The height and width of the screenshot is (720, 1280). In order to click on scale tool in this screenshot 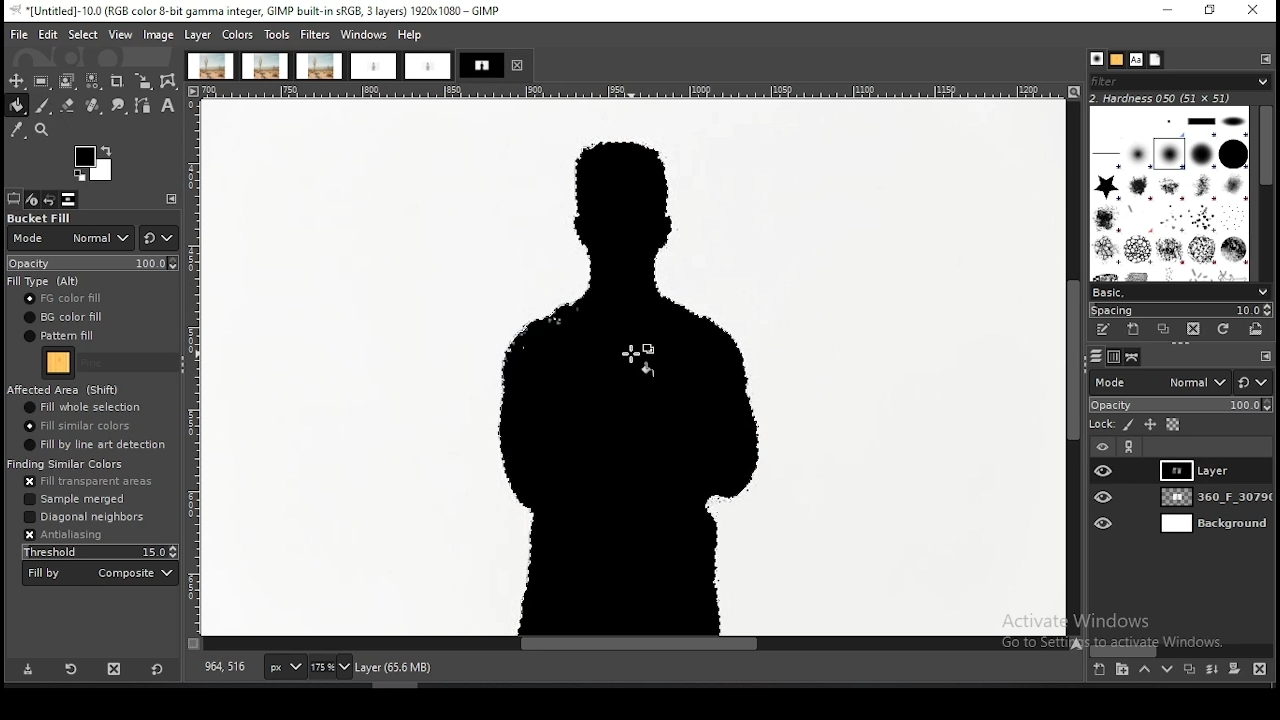, I will do `click(143, 82)`.